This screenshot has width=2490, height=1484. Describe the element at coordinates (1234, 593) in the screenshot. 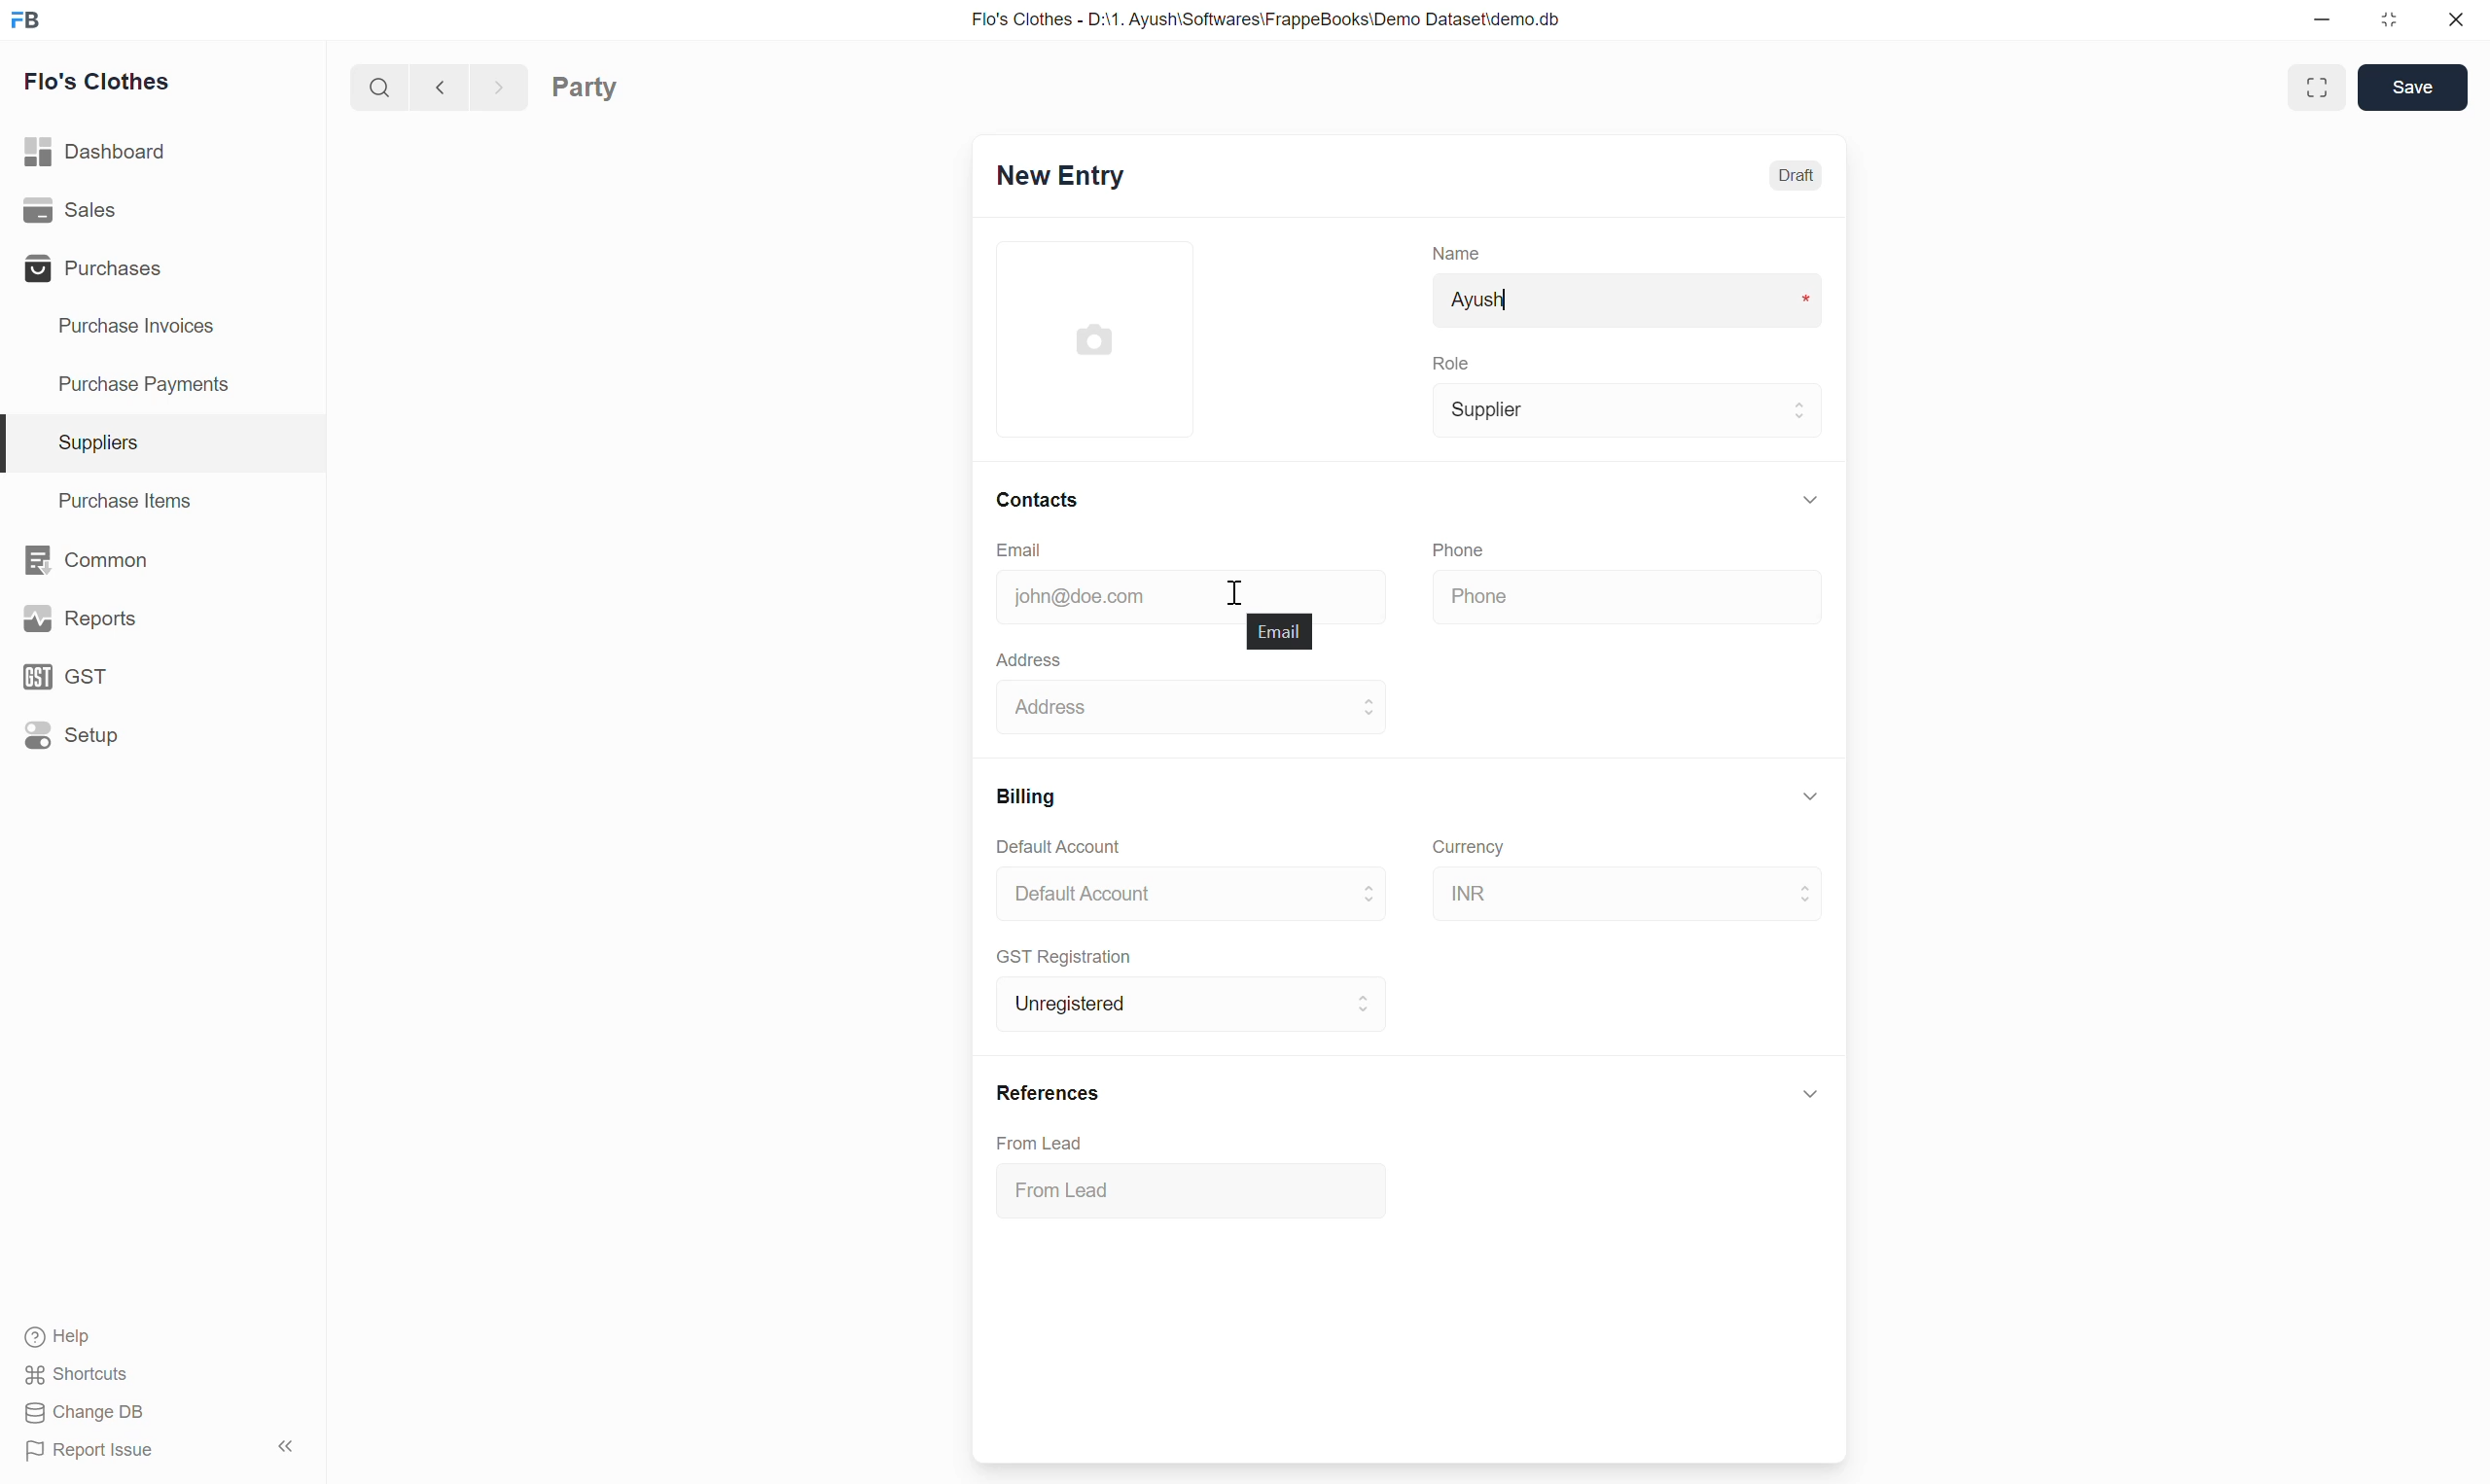

I see `Cursor` at that location.